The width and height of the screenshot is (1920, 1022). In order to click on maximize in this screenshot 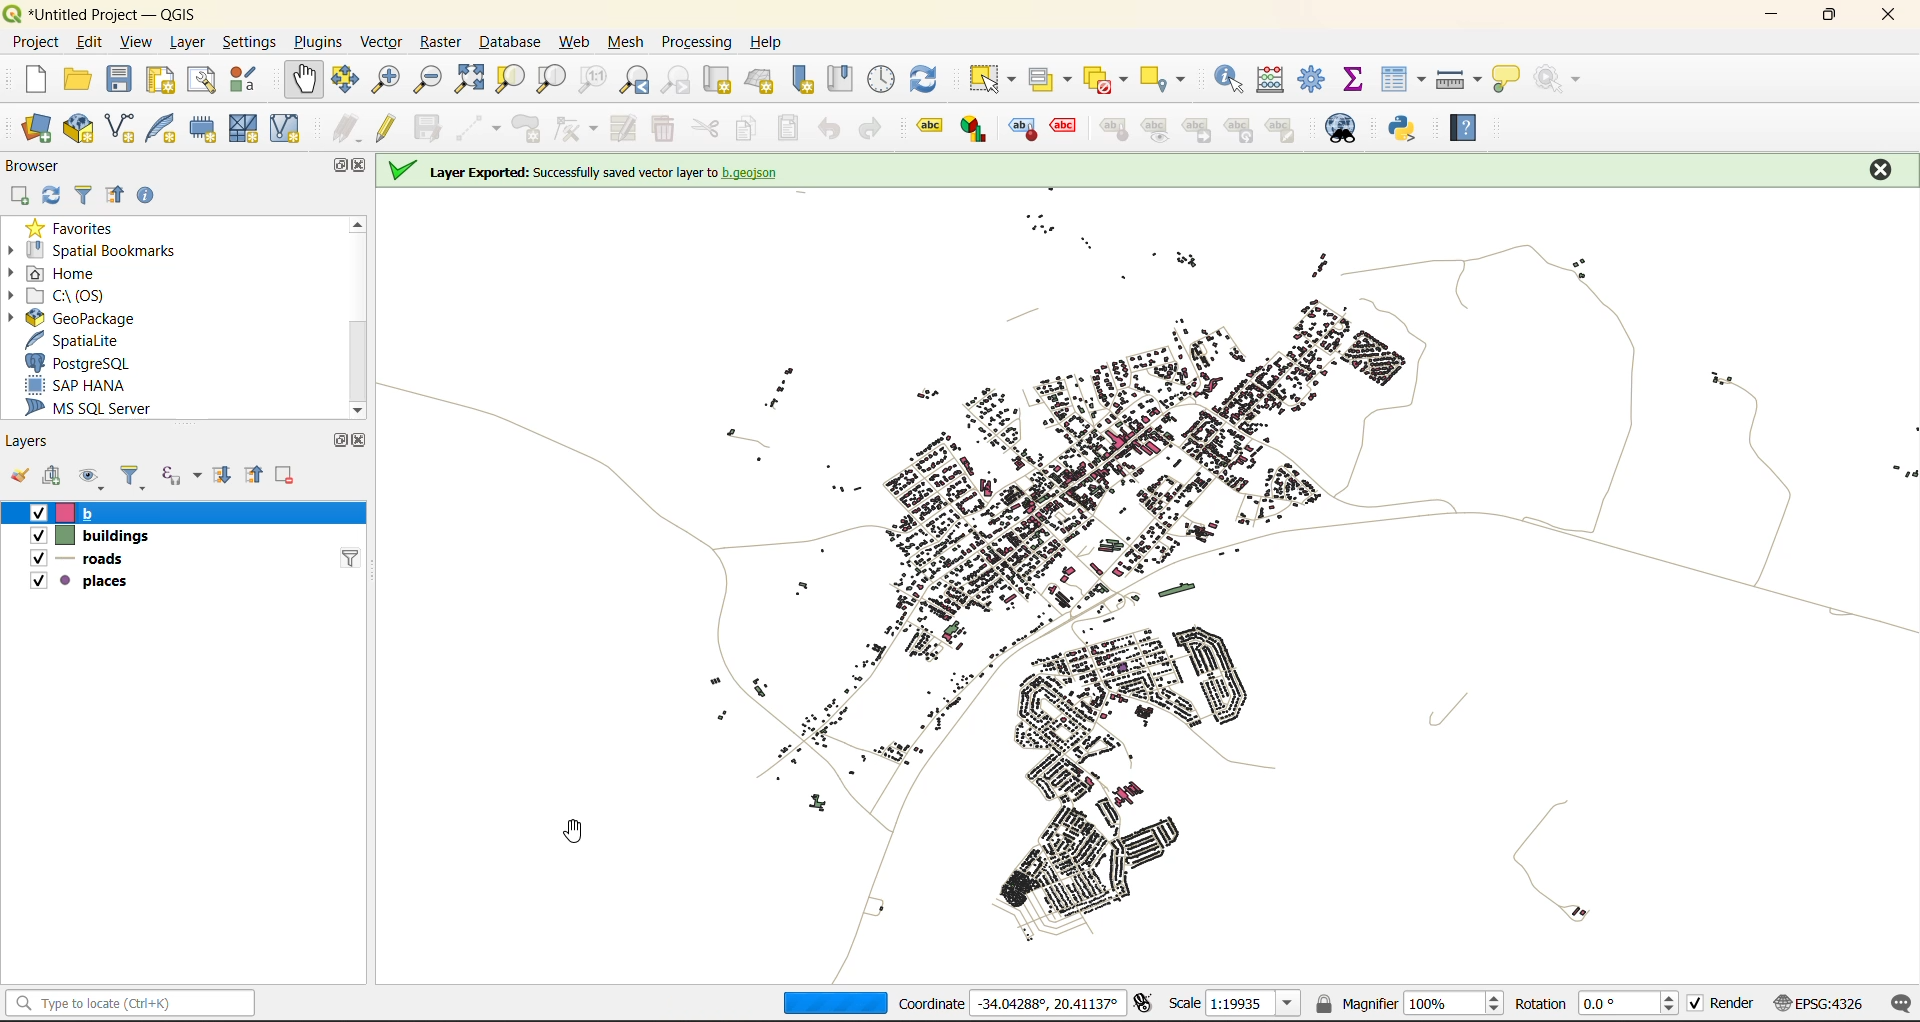, I will do `click(335, 444)`.